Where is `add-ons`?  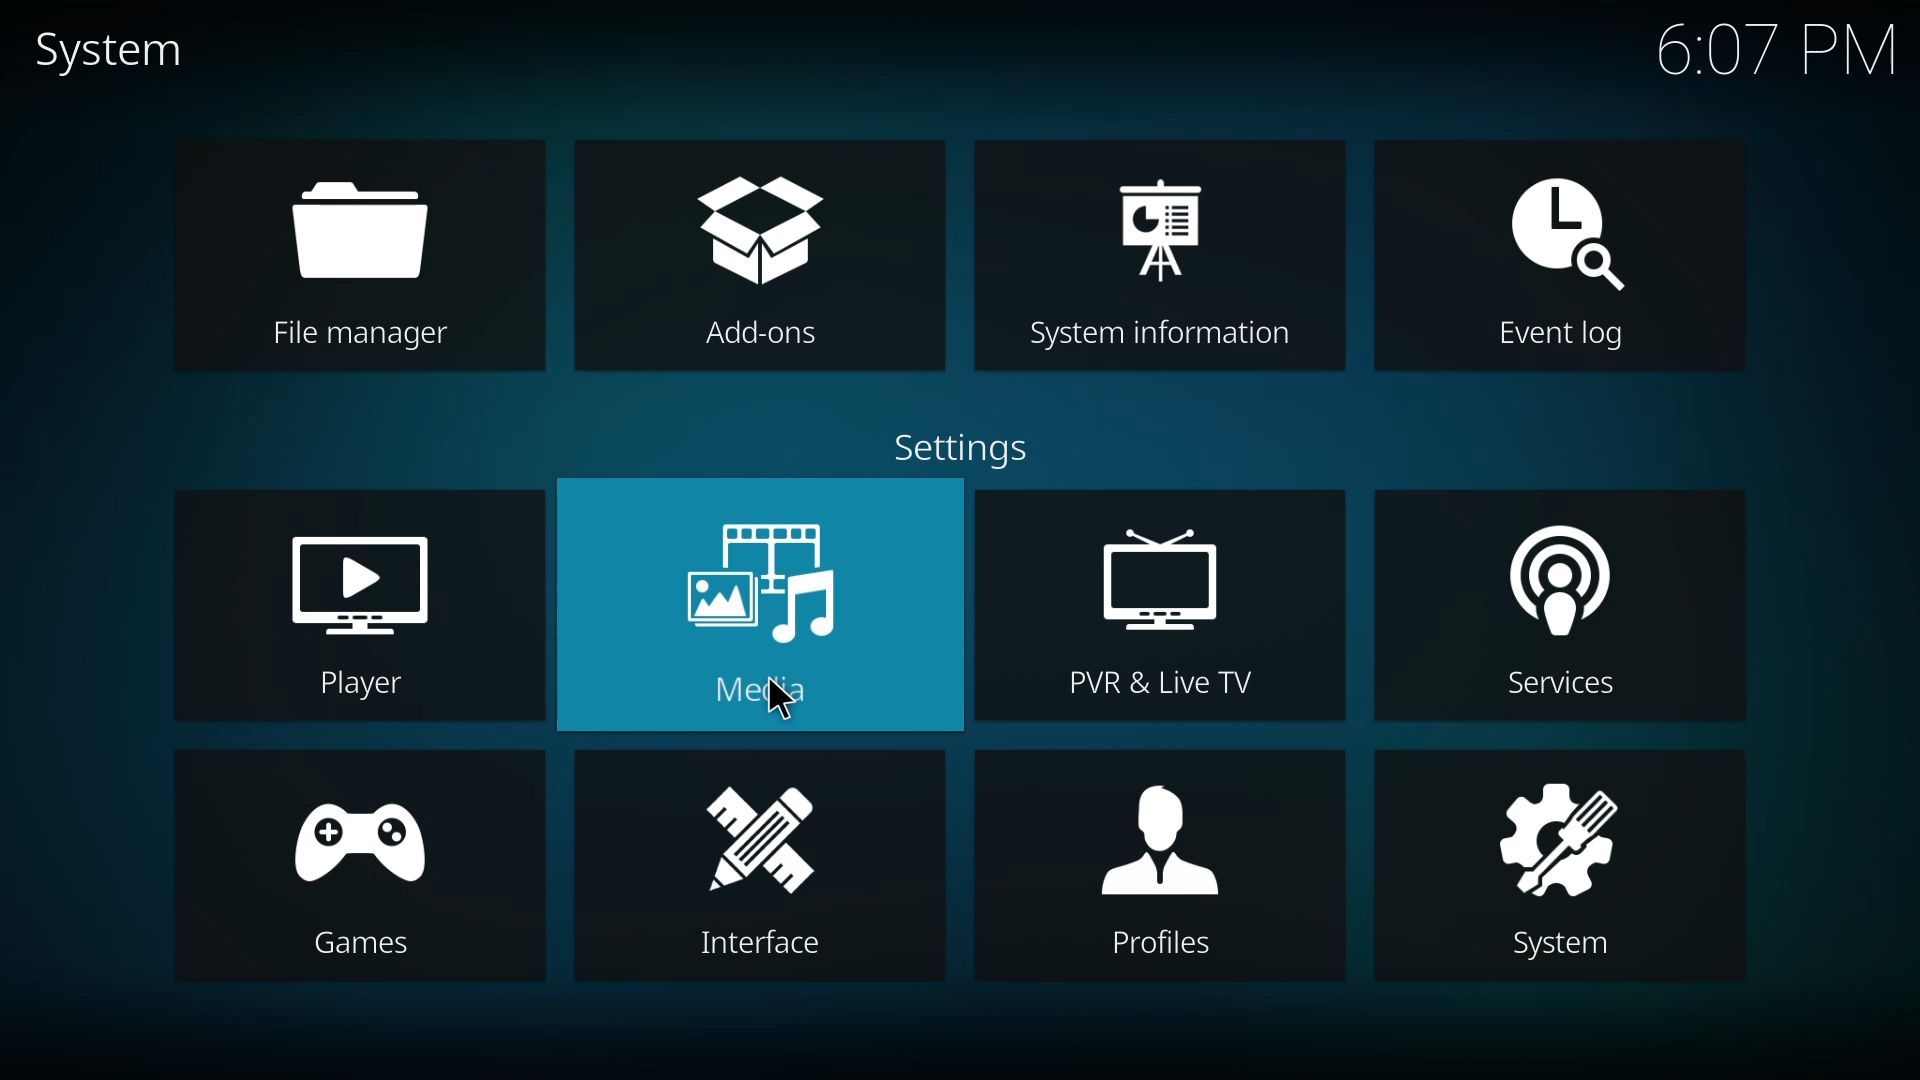
add-ons is located at coordinates (763, 231).